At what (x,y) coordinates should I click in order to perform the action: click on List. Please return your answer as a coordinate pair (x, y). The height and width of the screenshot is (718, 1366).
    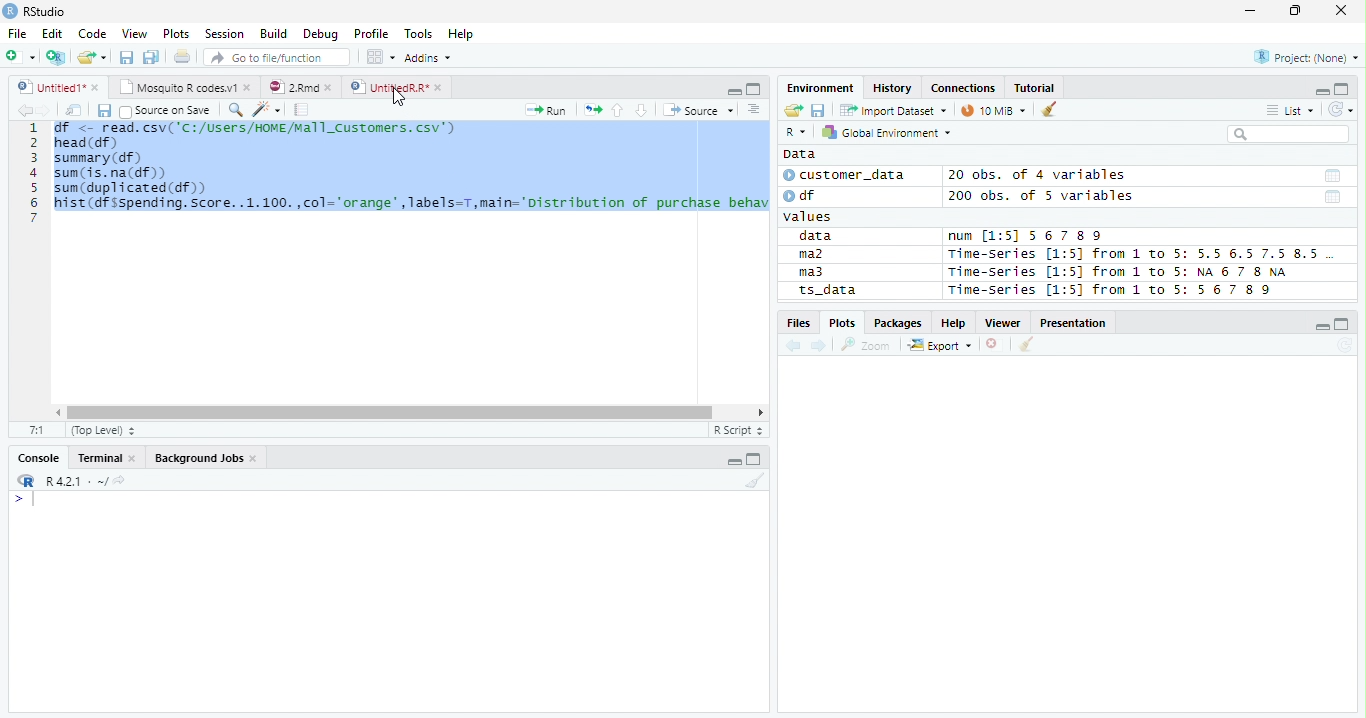
    Looking at the image, I should click on (1289, 111).